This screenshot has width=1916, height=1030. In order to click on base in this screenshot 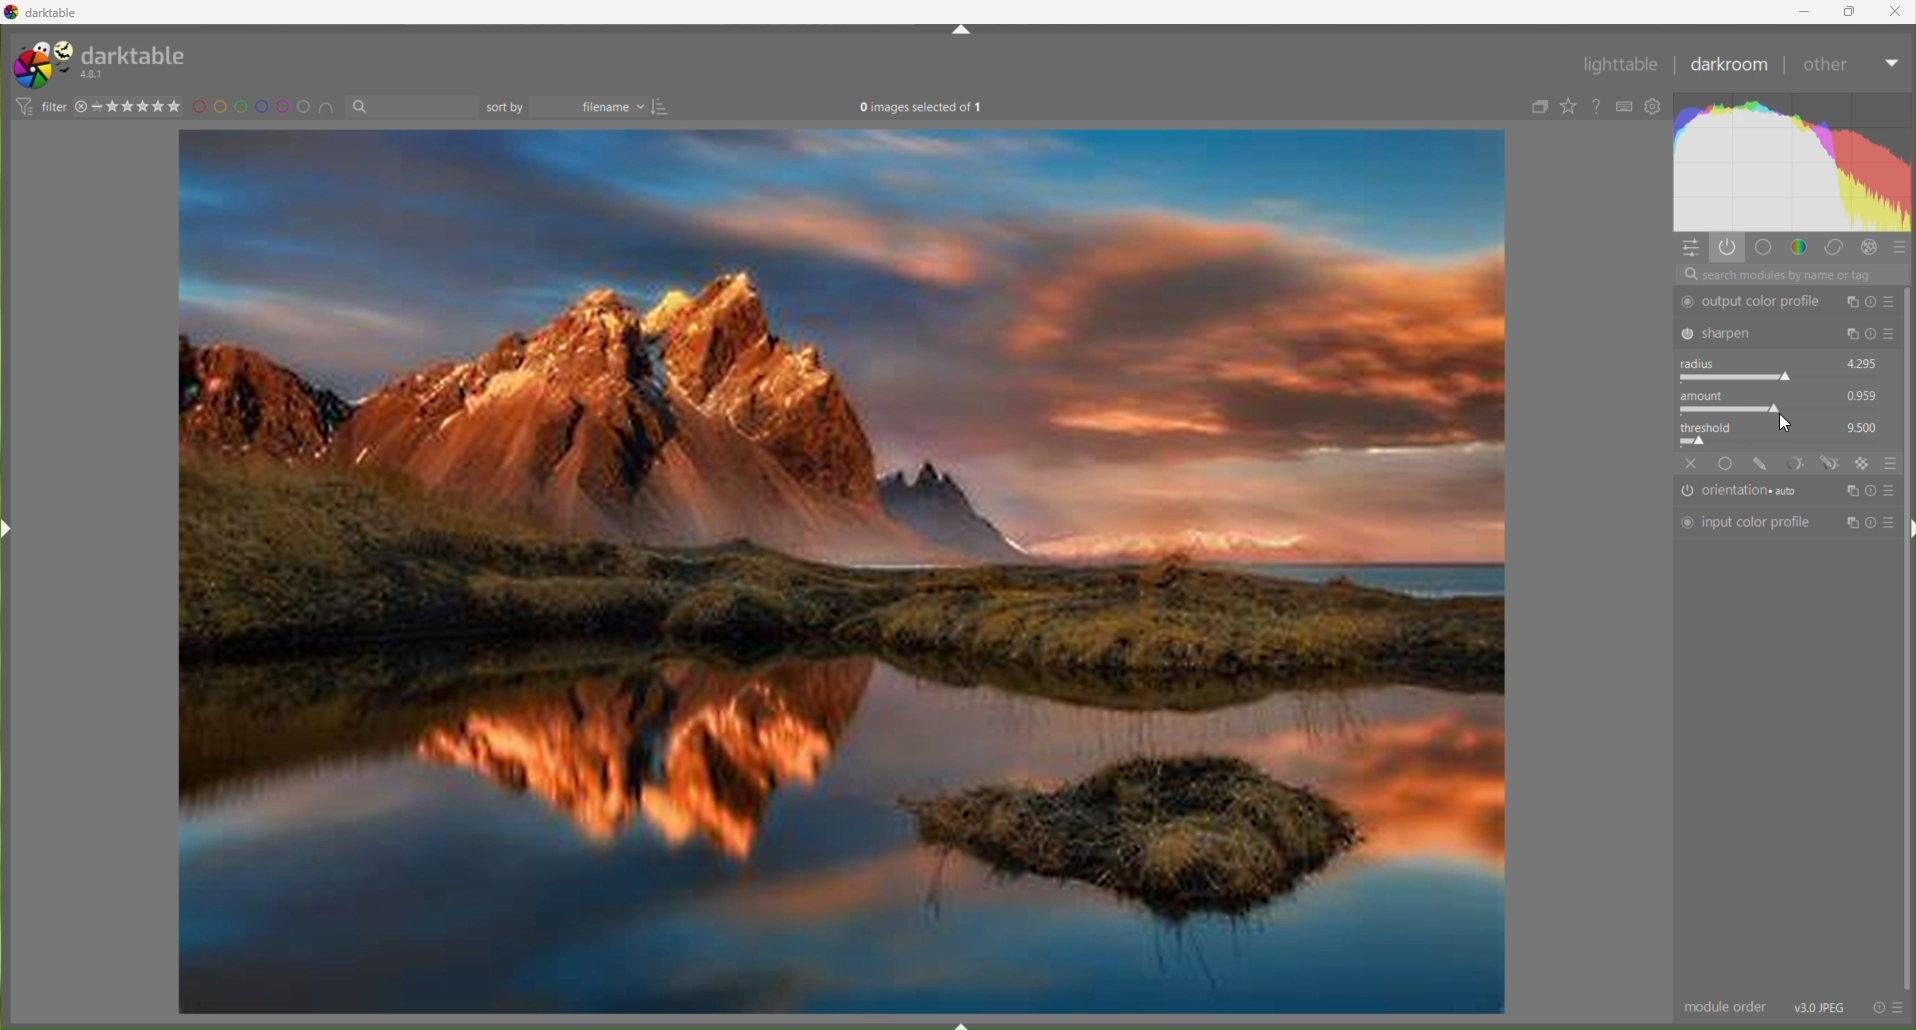, I will do `click(1727, 463)`.